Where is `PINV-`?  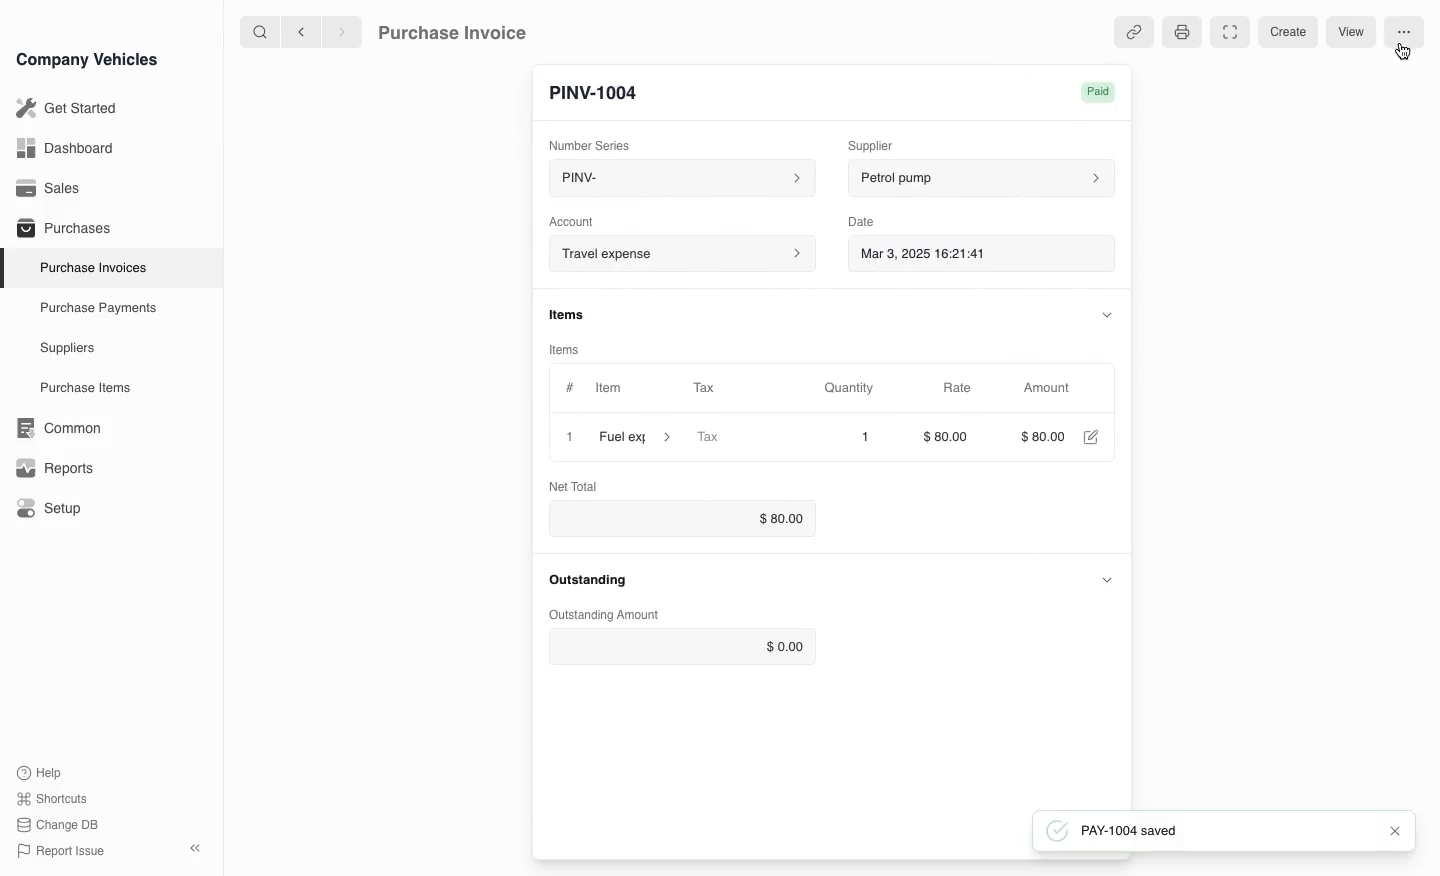
PINV- is located at coordinates (683, 175).